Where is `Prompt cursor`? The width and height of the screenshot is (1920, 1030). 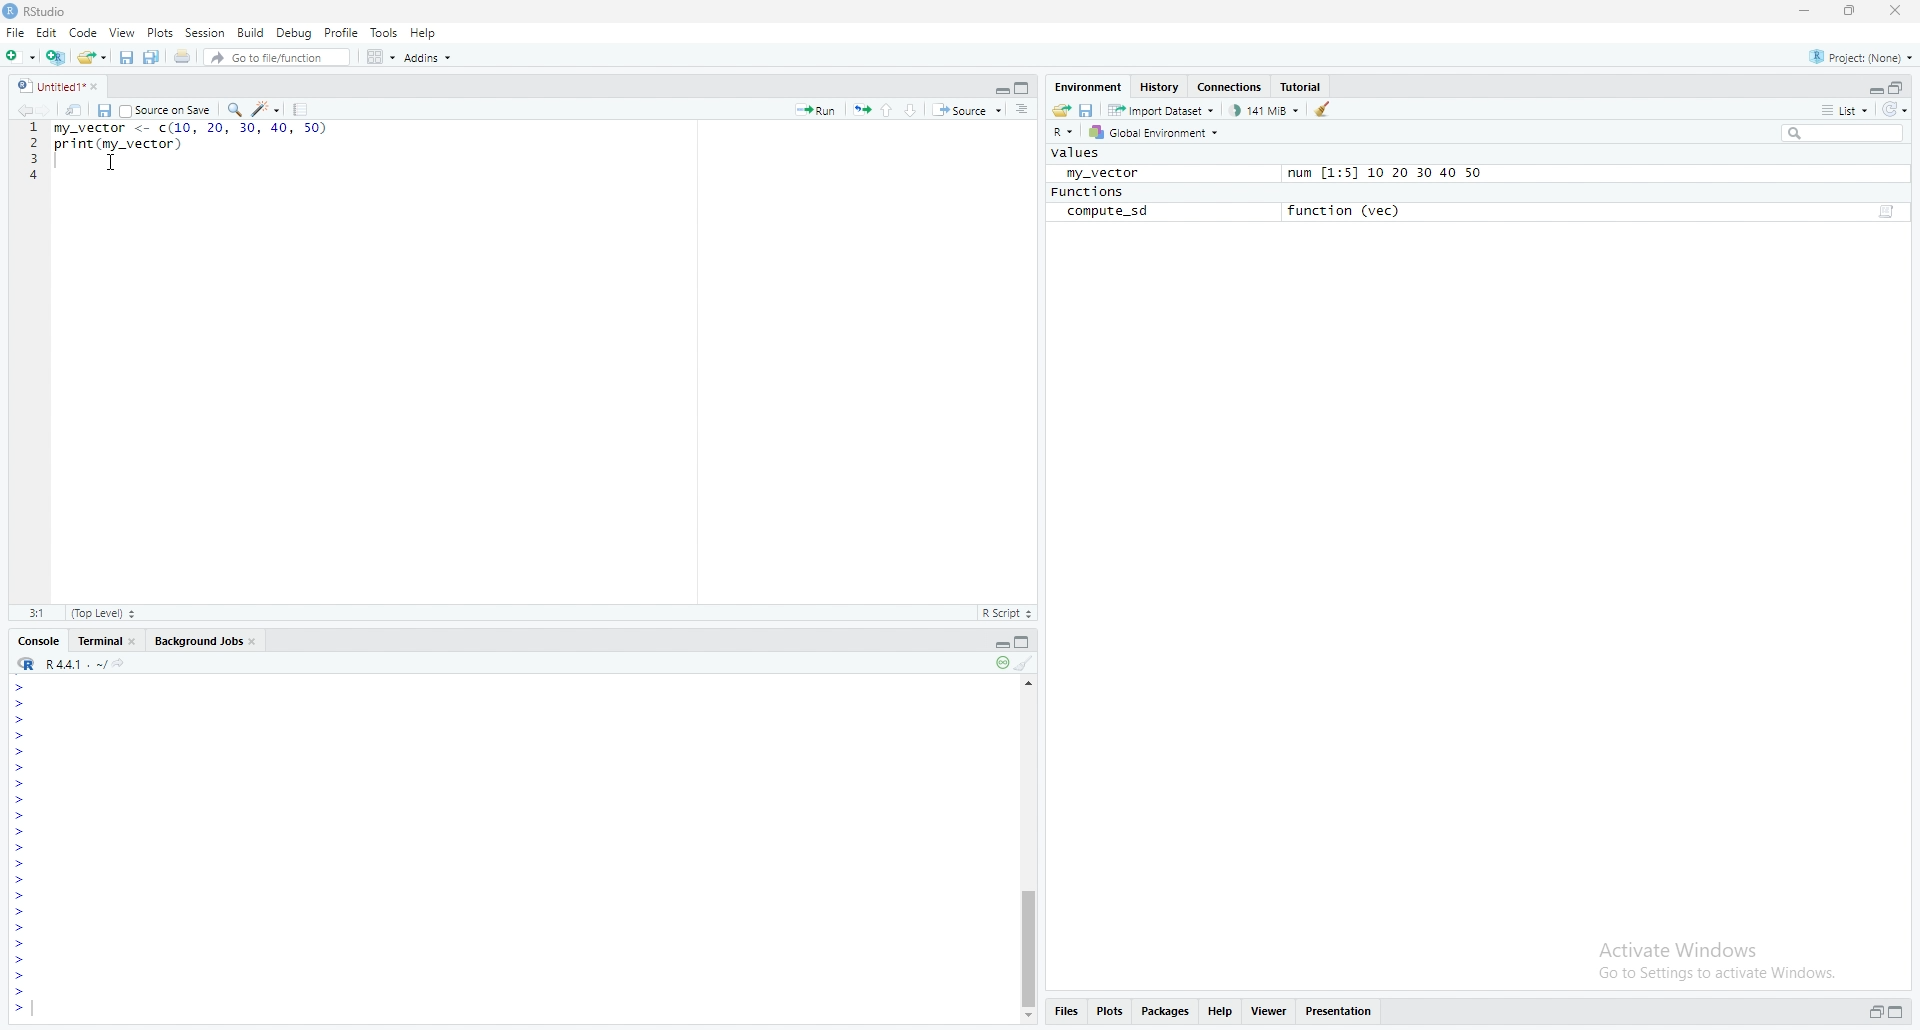
Prompt cursor is located at coordinates (20, 929).